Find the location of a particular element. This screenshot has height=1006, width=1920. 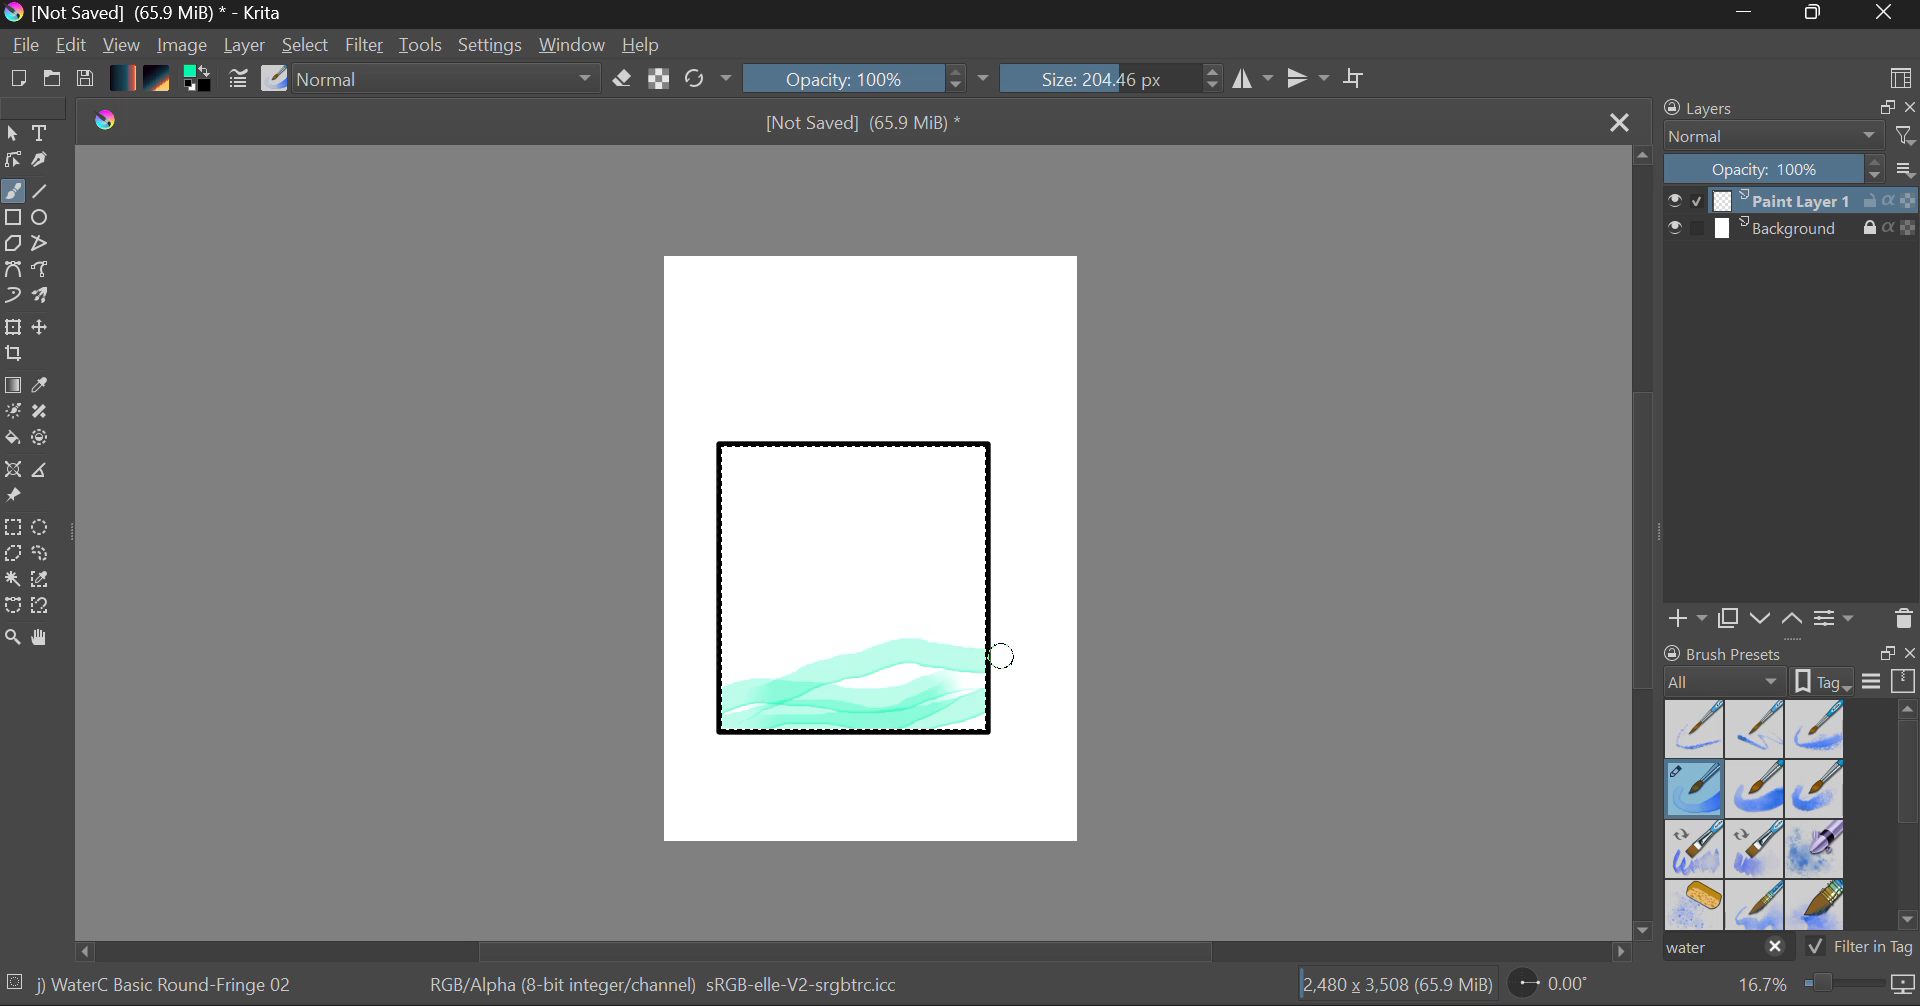

Similar Color Selector is located at coordinates (46, 580).